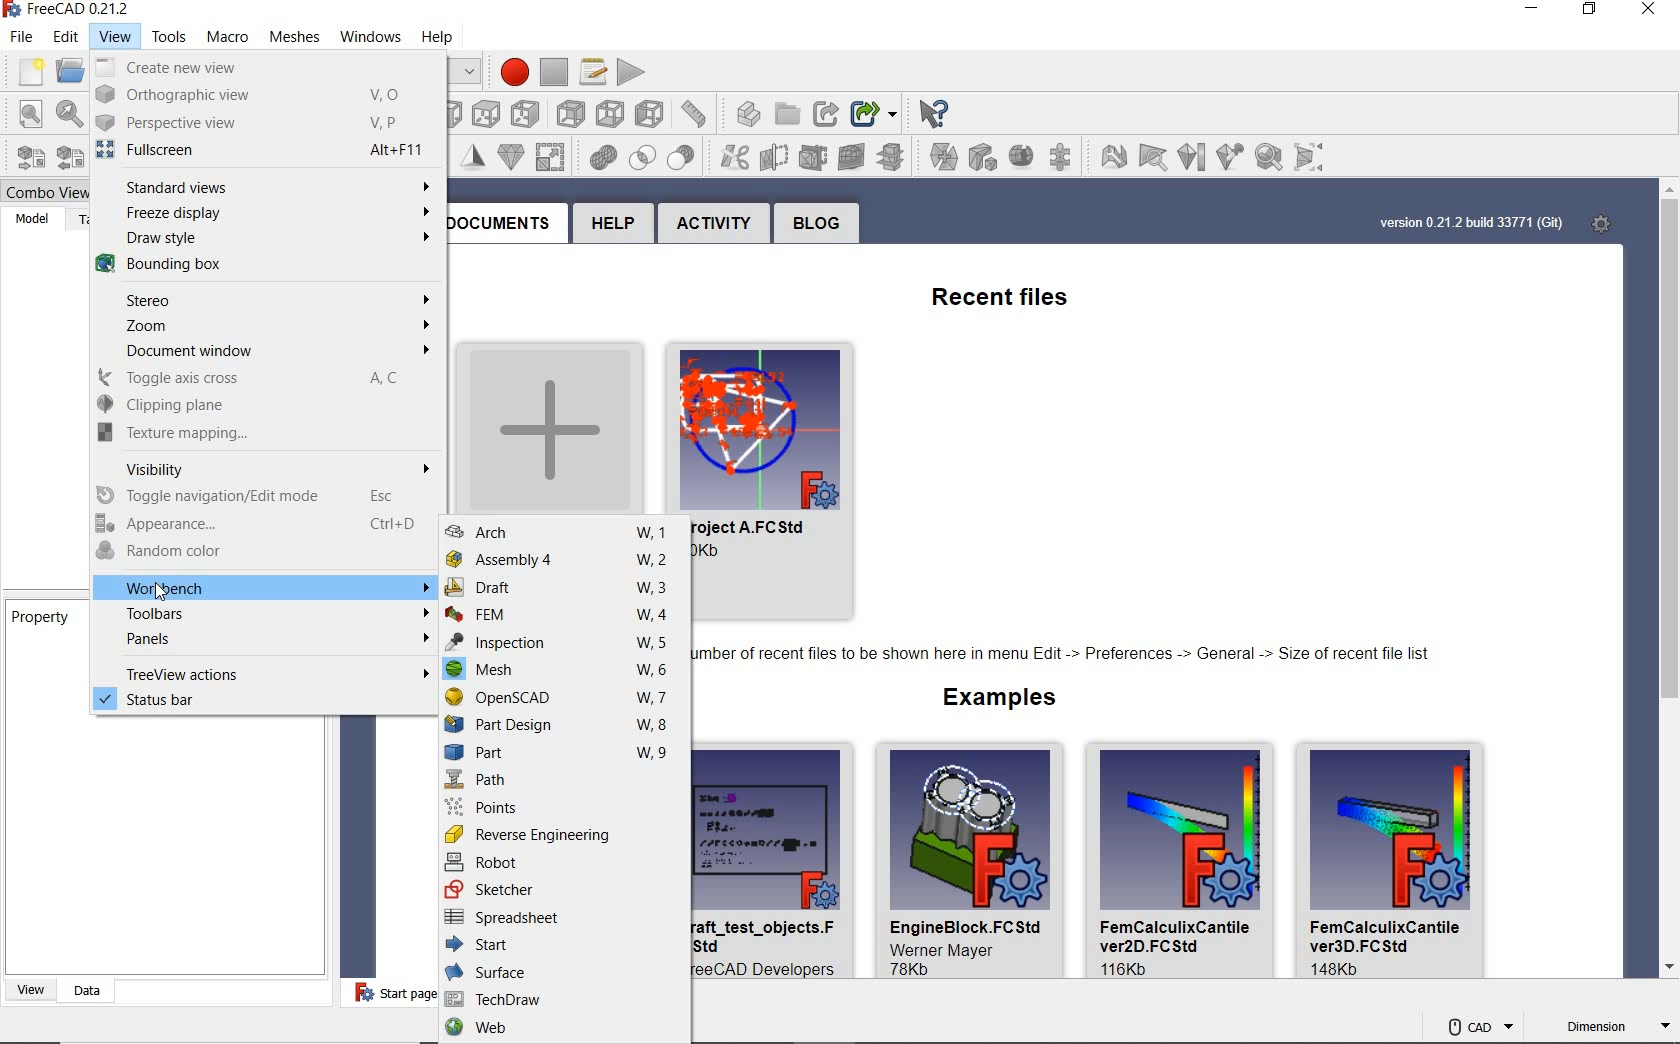  What do you see at coordinates (256, 406) in the screenshot?
I see `clipping plane` at bounding box center [256, 406].